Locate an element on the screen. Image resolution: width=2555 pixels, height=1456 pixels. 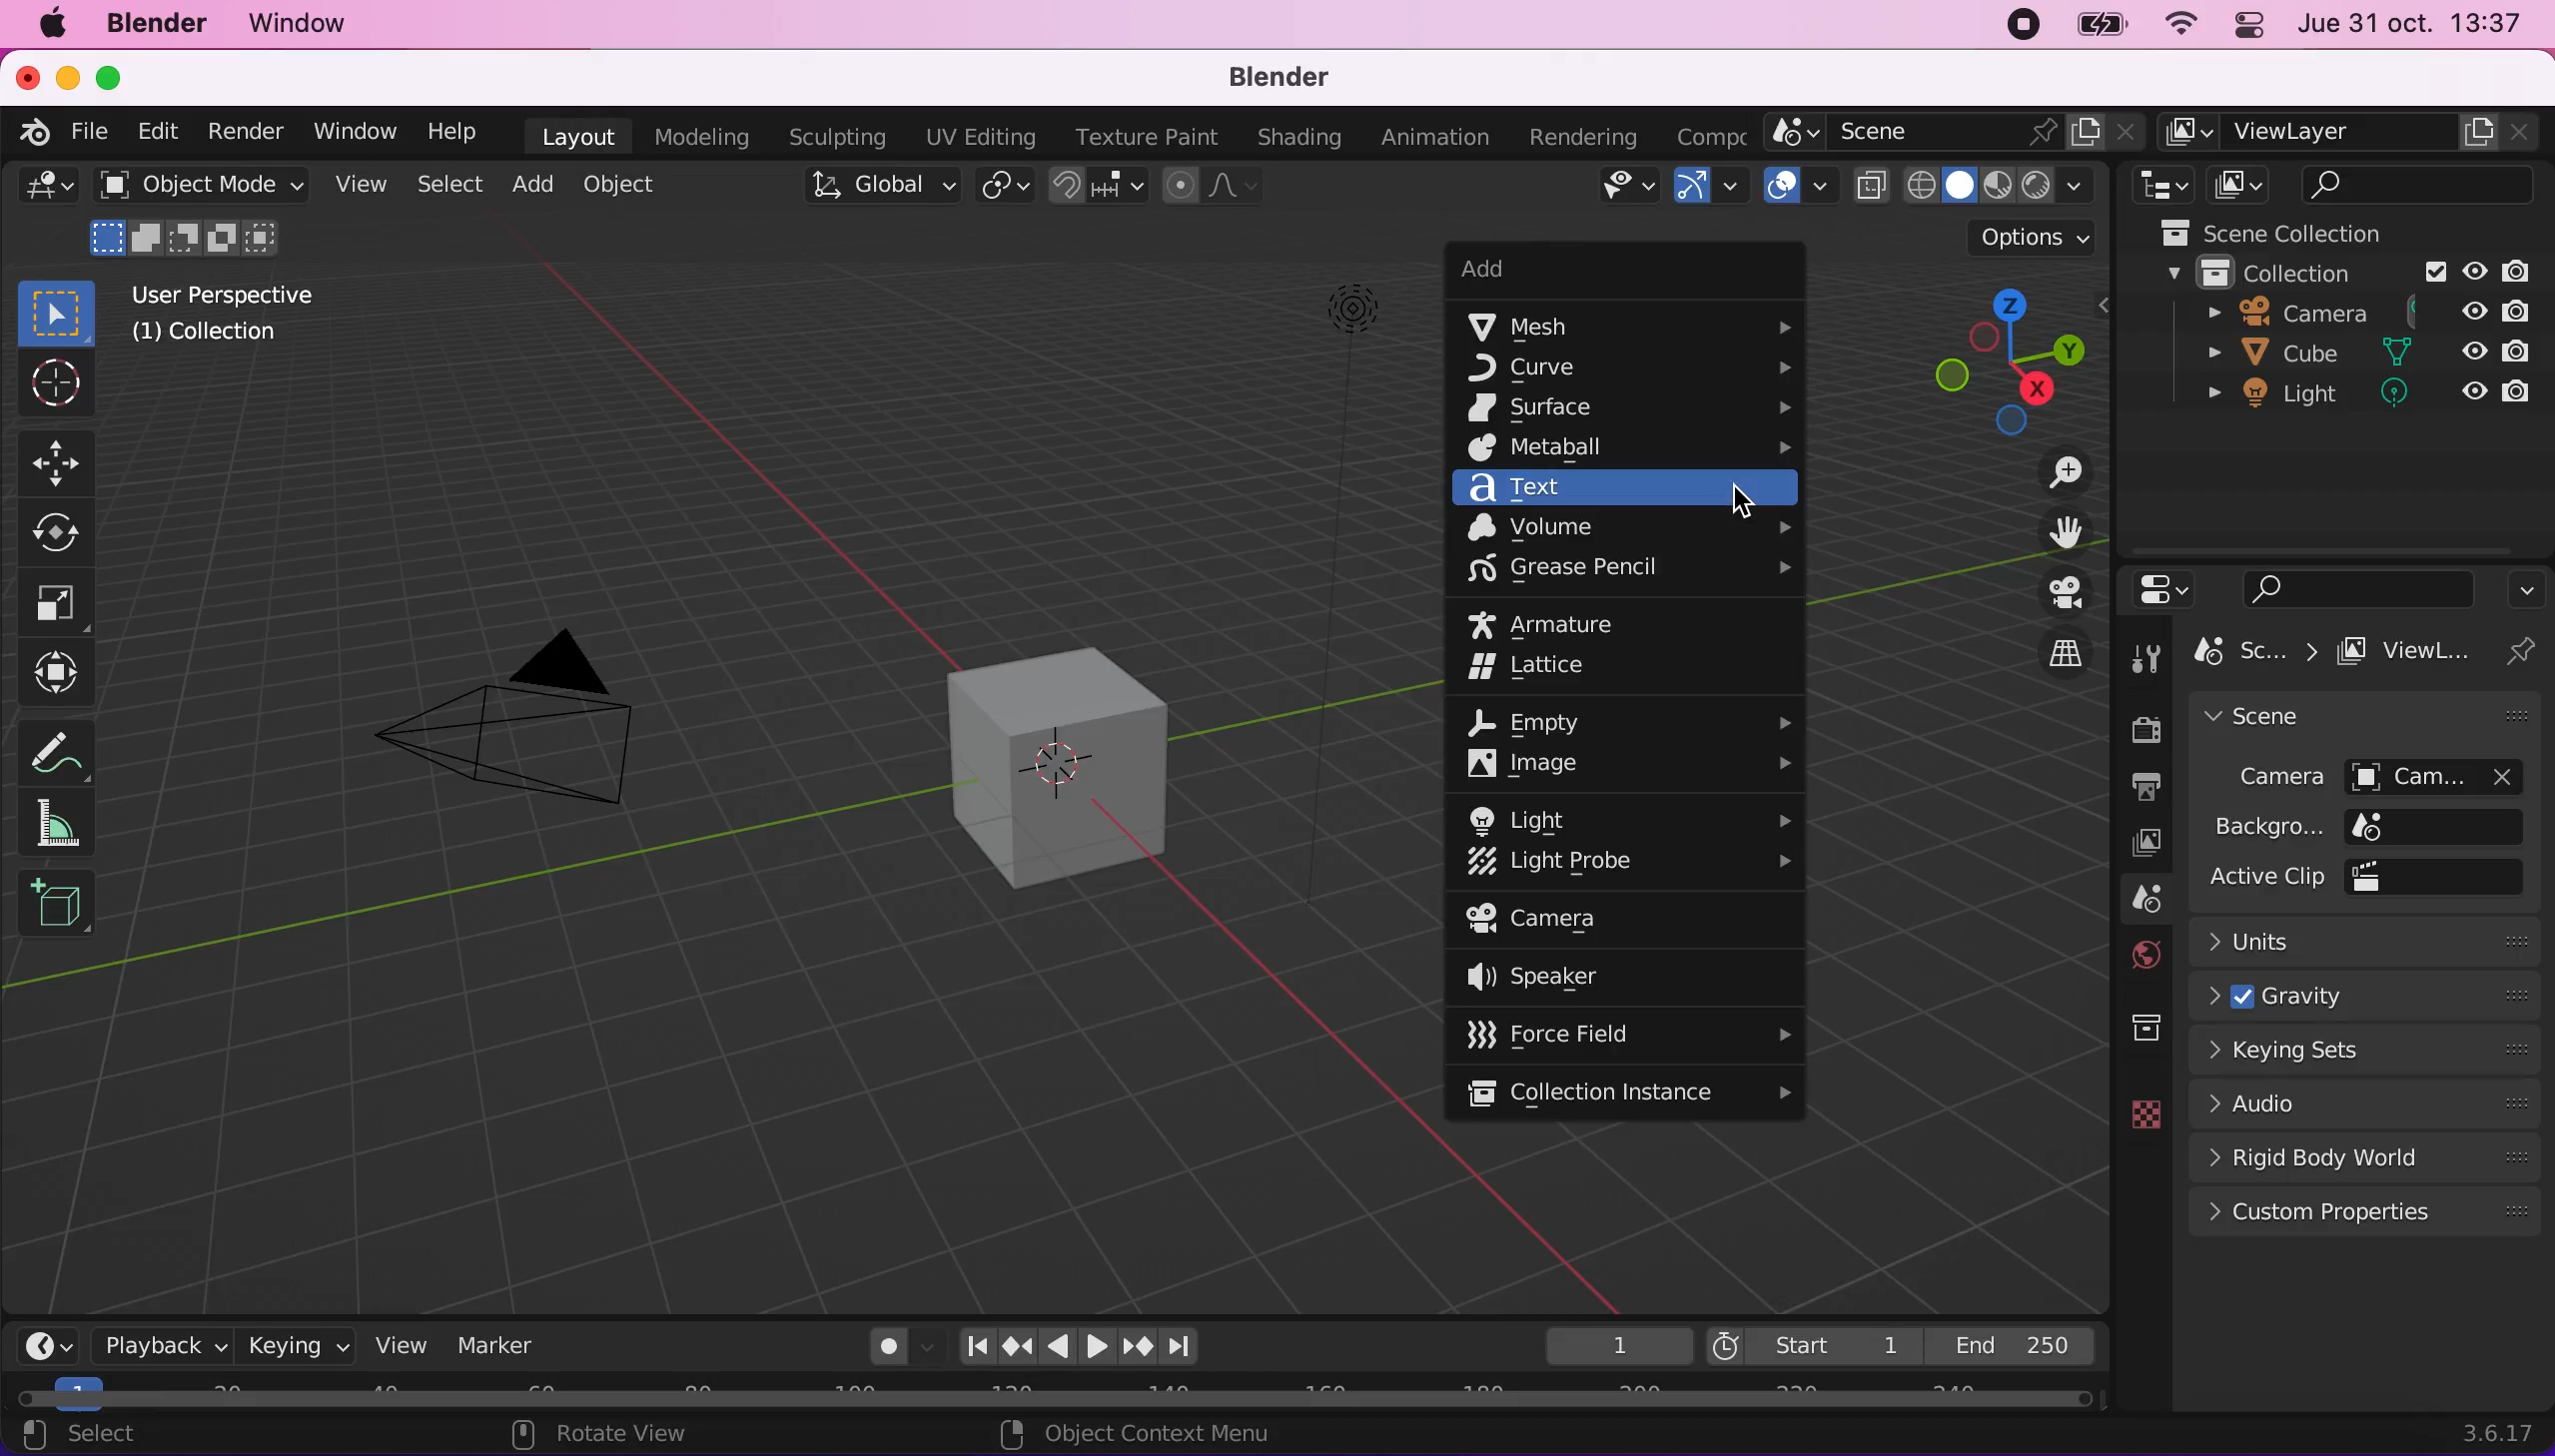
scene collection is located at coordinates (2343, 231).